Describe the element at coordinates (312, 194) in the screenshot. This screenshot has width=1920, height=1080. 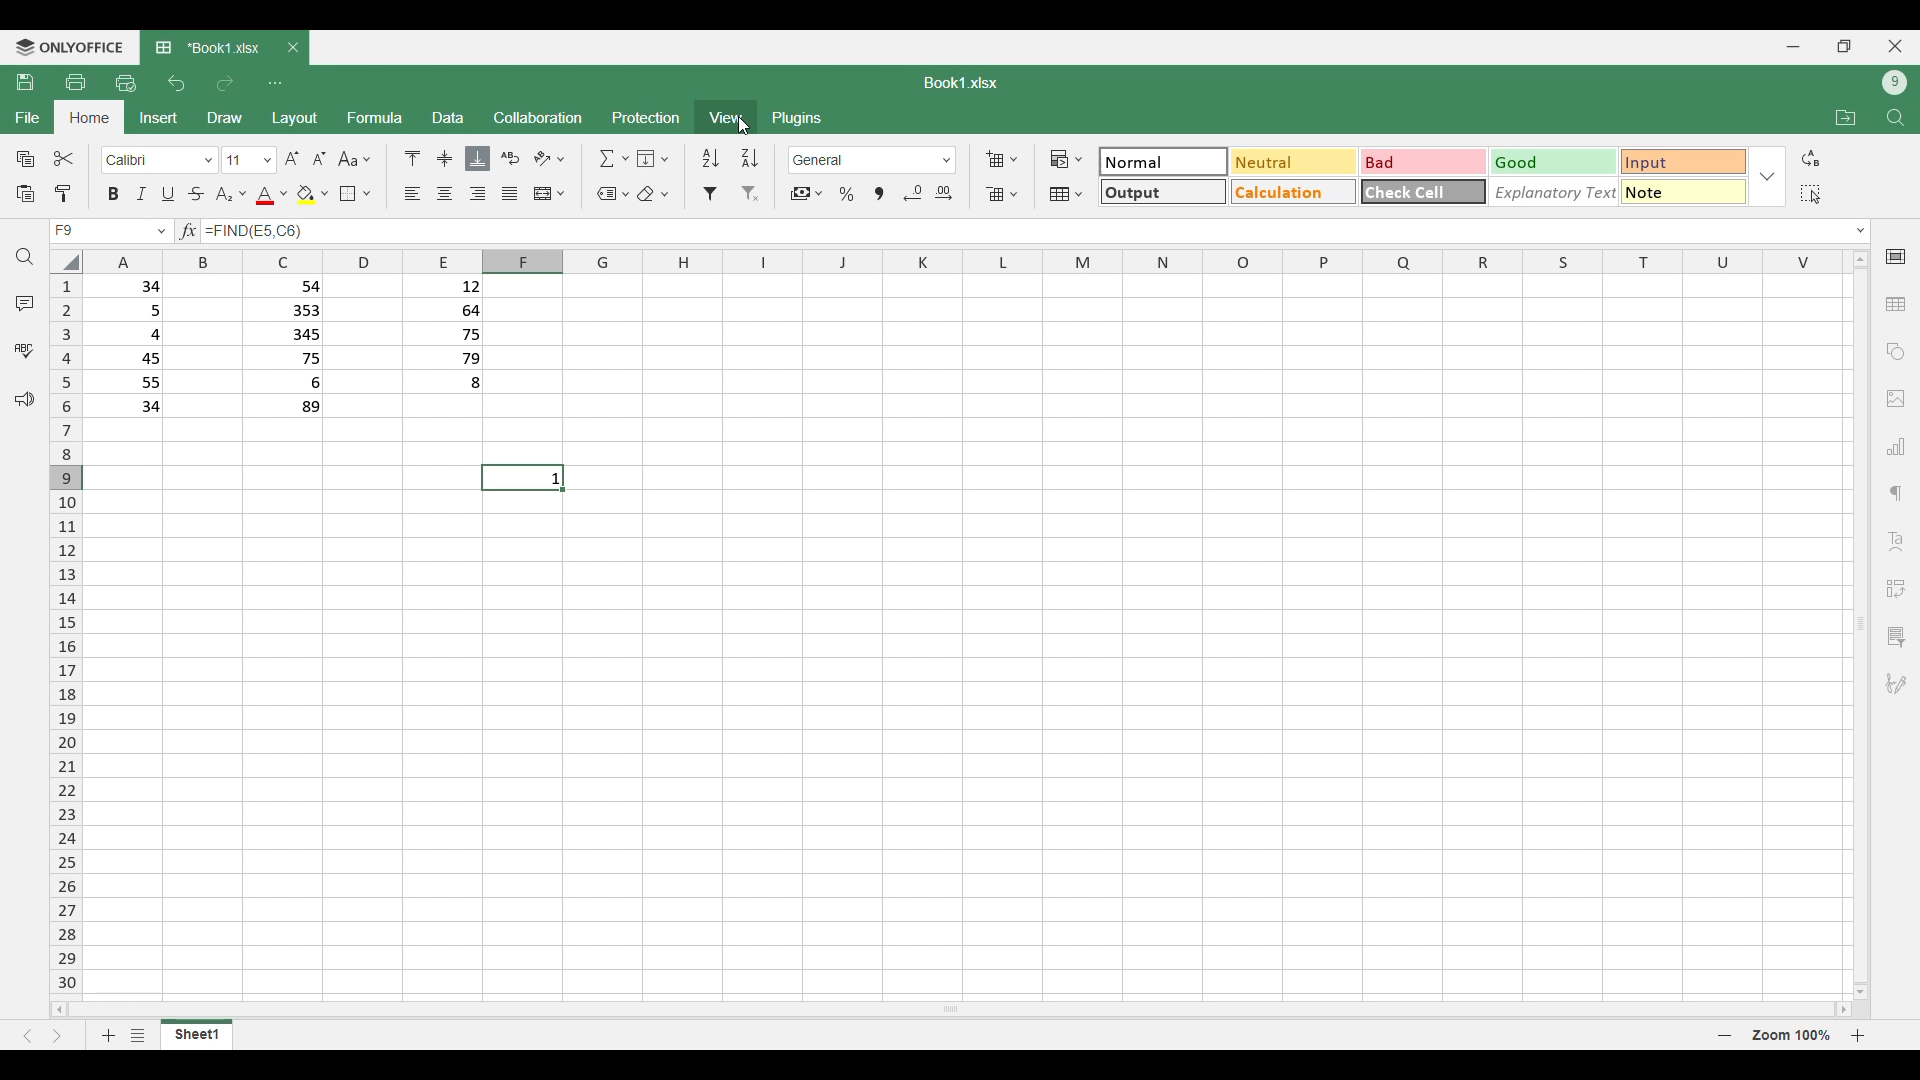
I see `Fill color` at that location.